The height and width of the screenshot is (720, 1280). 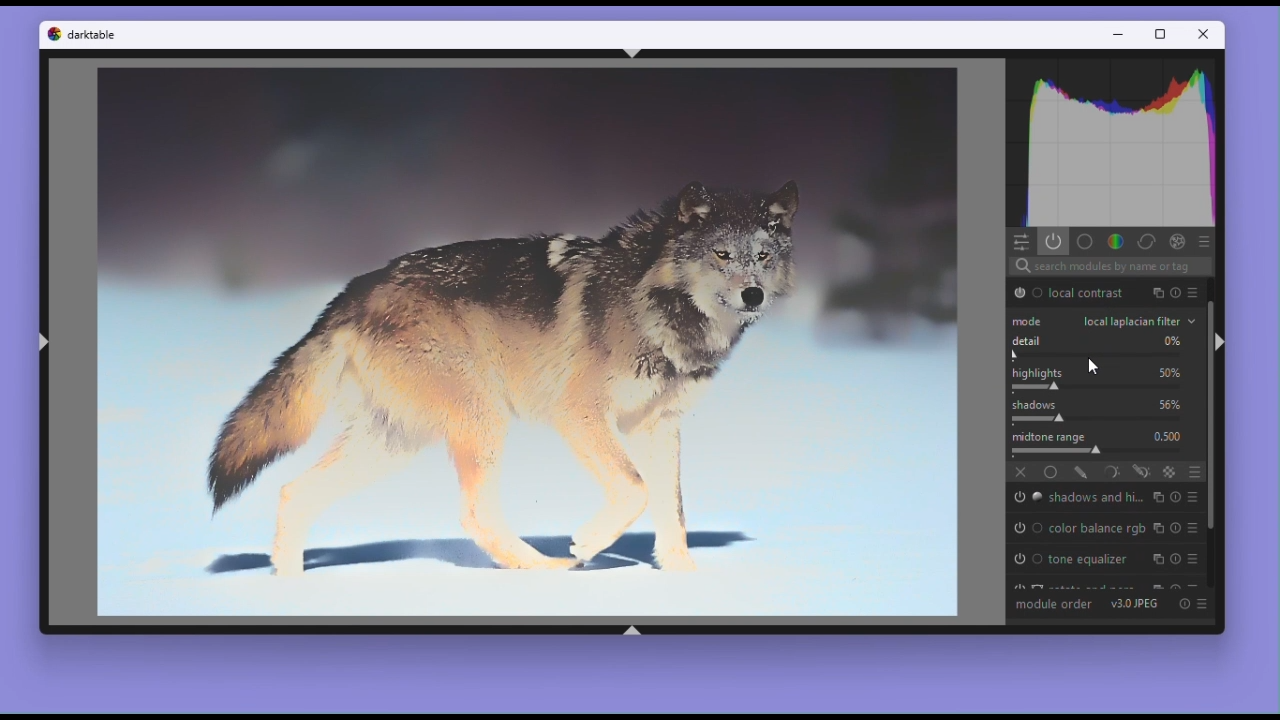 I want to click on raster mask, so click(x=1170, y=472).